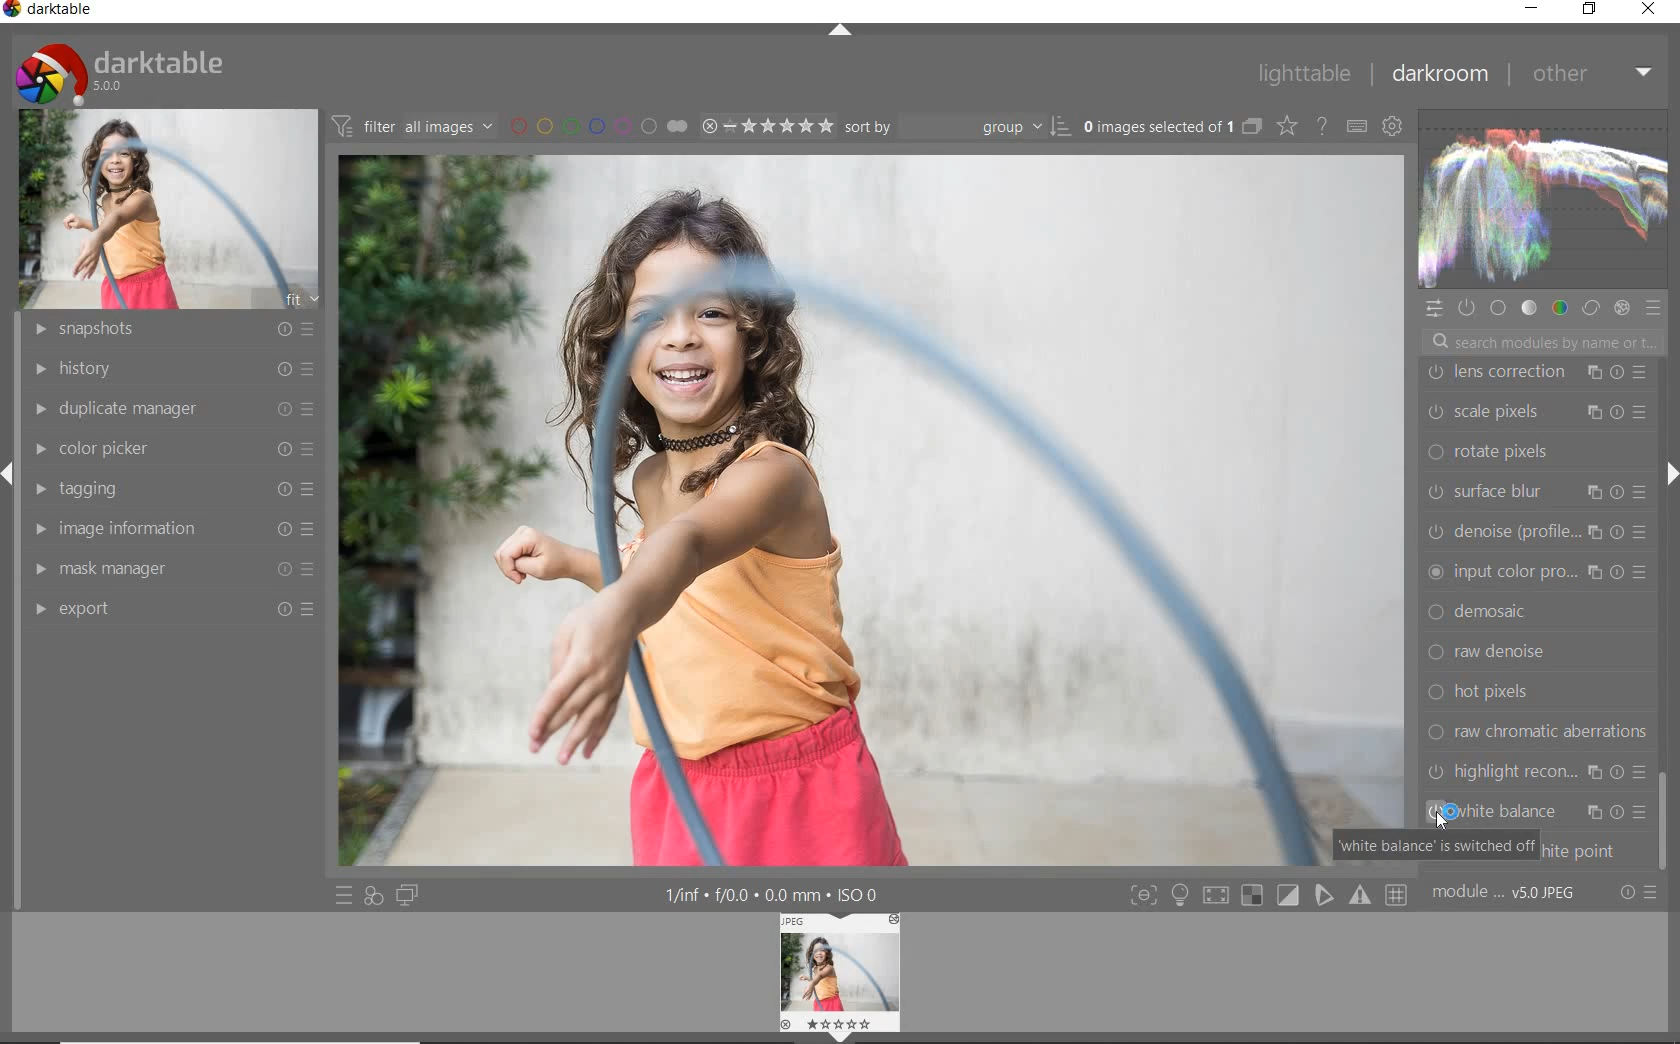  I want to click on arrow , so click(14, 476).